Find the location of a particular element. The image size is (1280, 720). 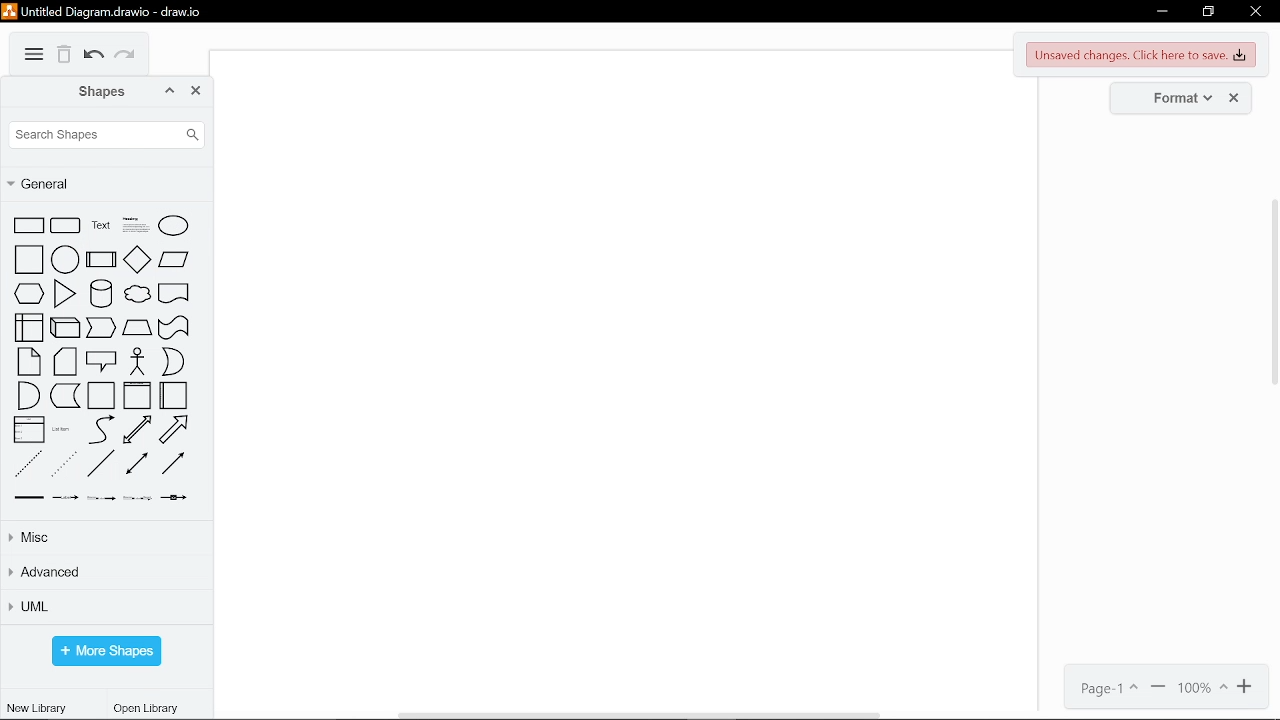

close is located at coordinates (1256, 14).